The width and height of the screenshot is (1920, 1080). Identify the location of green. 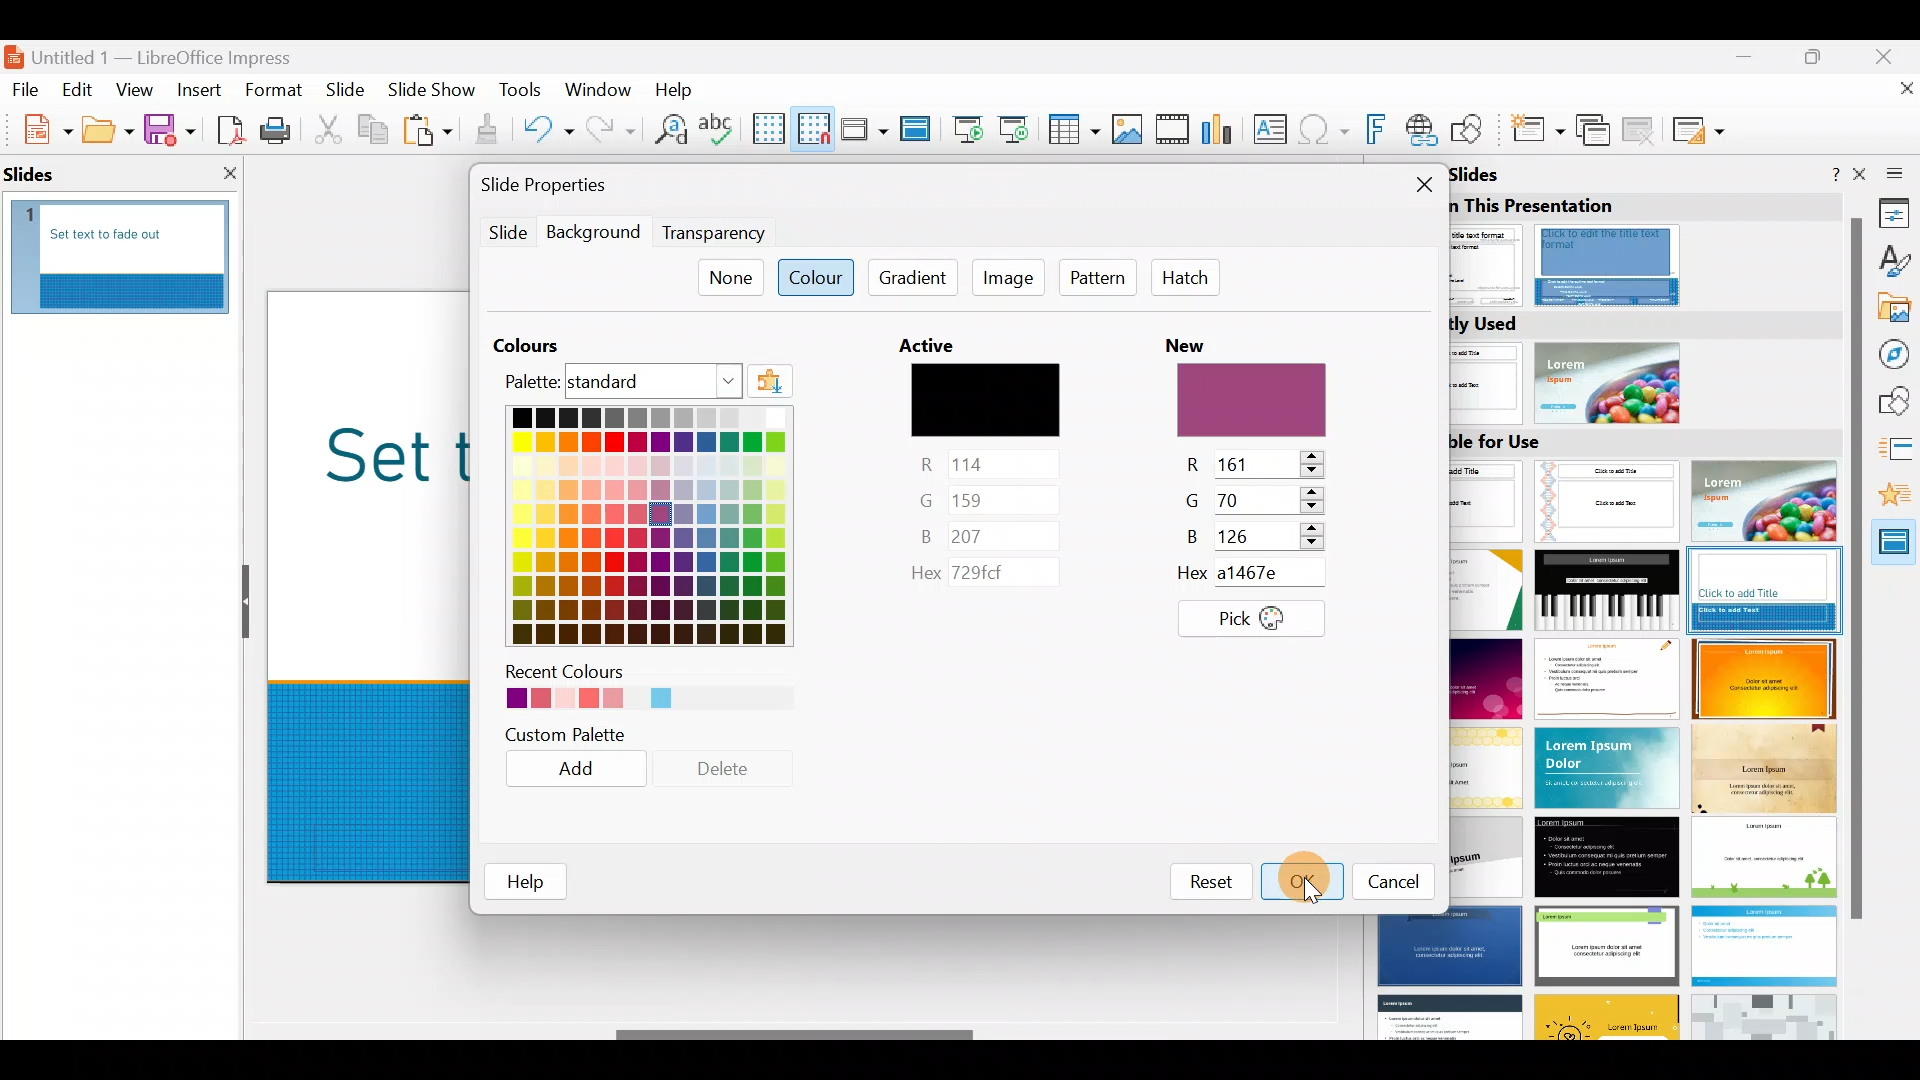
(985, 499).